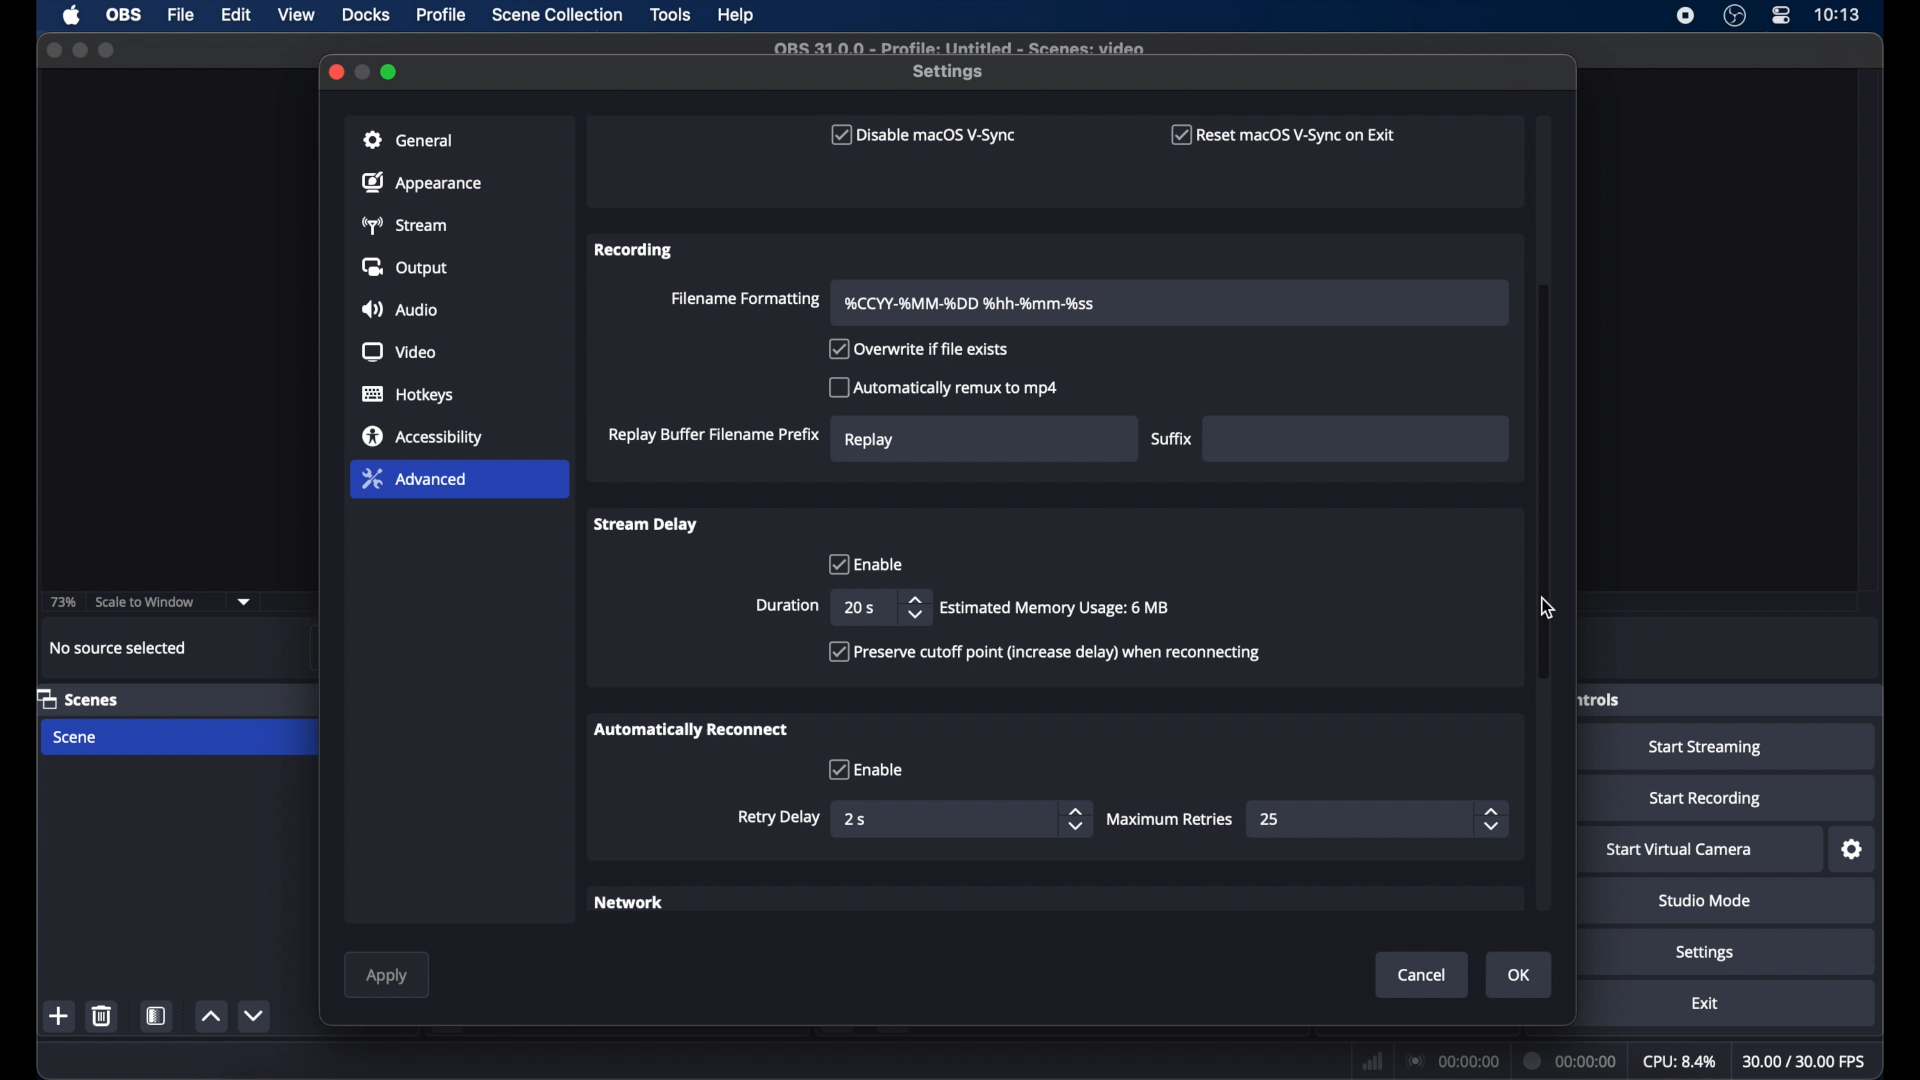  What do you see at coordinates (367, 15) in the screenshot?
I see `docks` at bounding box center [367, 15].